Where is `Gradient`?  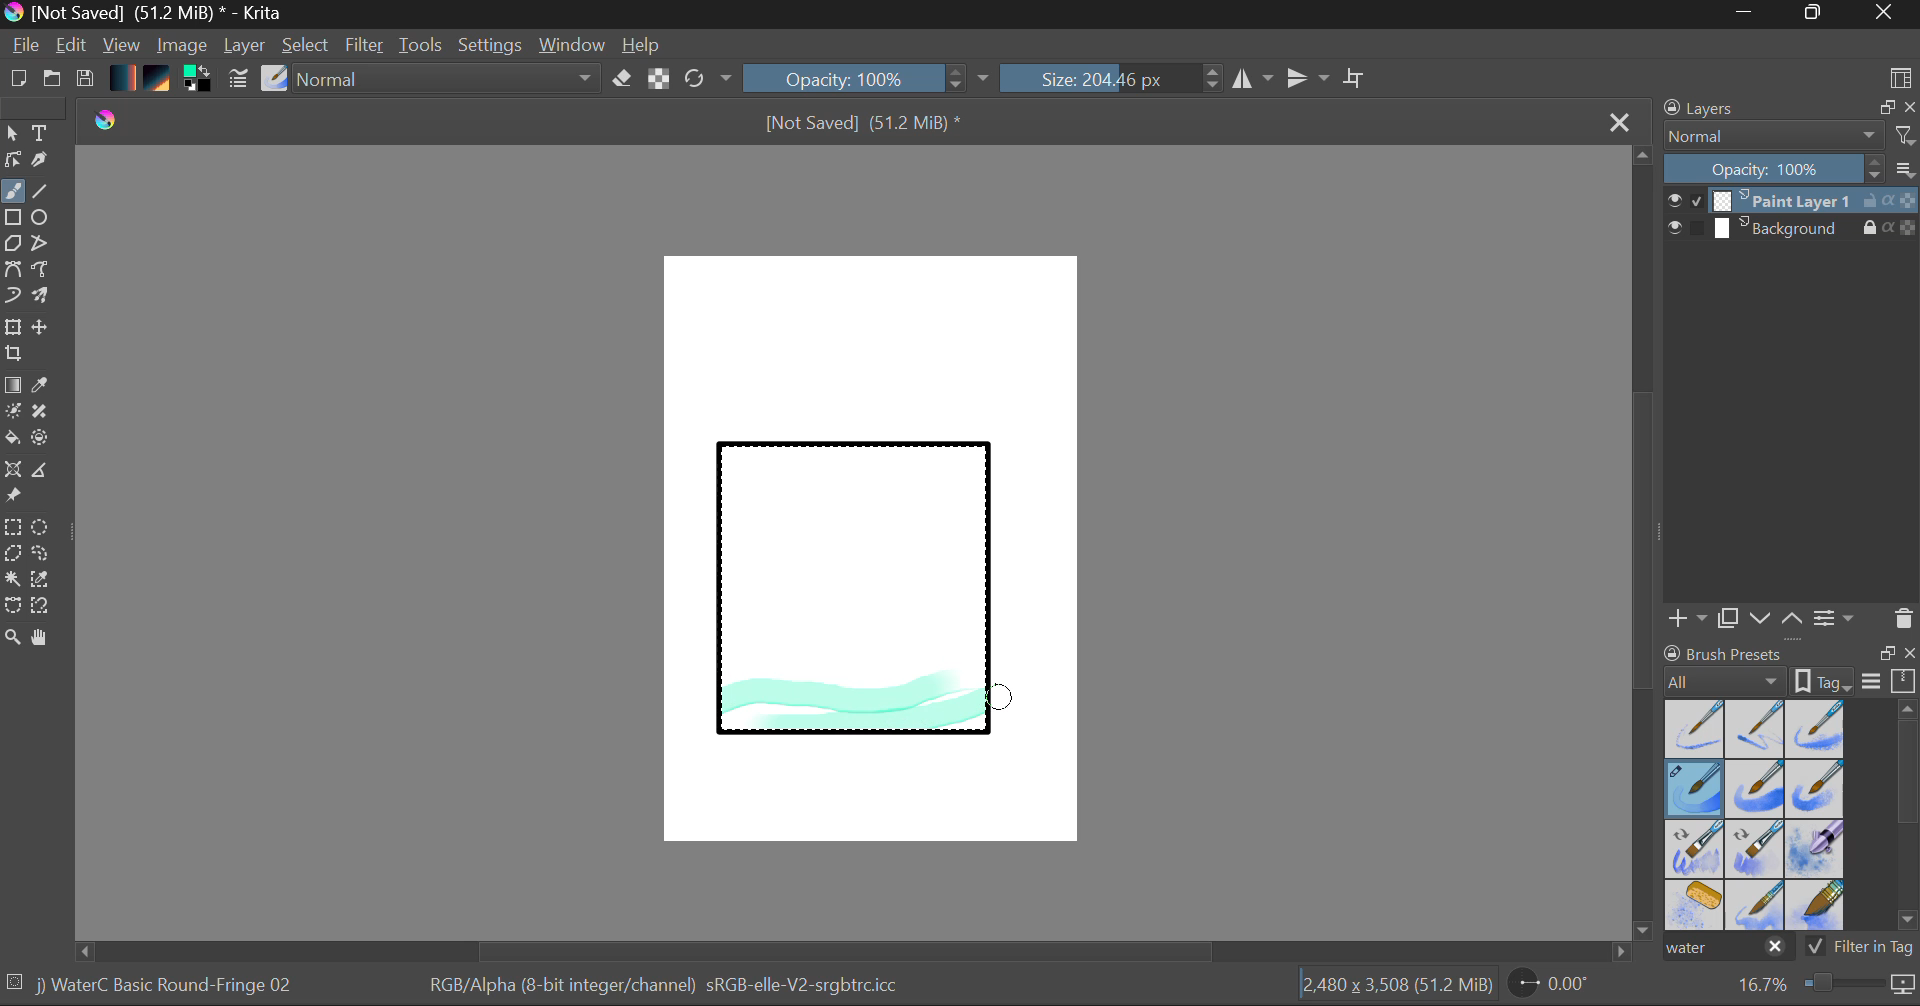
Gradient is located at coordinates (121, 76).